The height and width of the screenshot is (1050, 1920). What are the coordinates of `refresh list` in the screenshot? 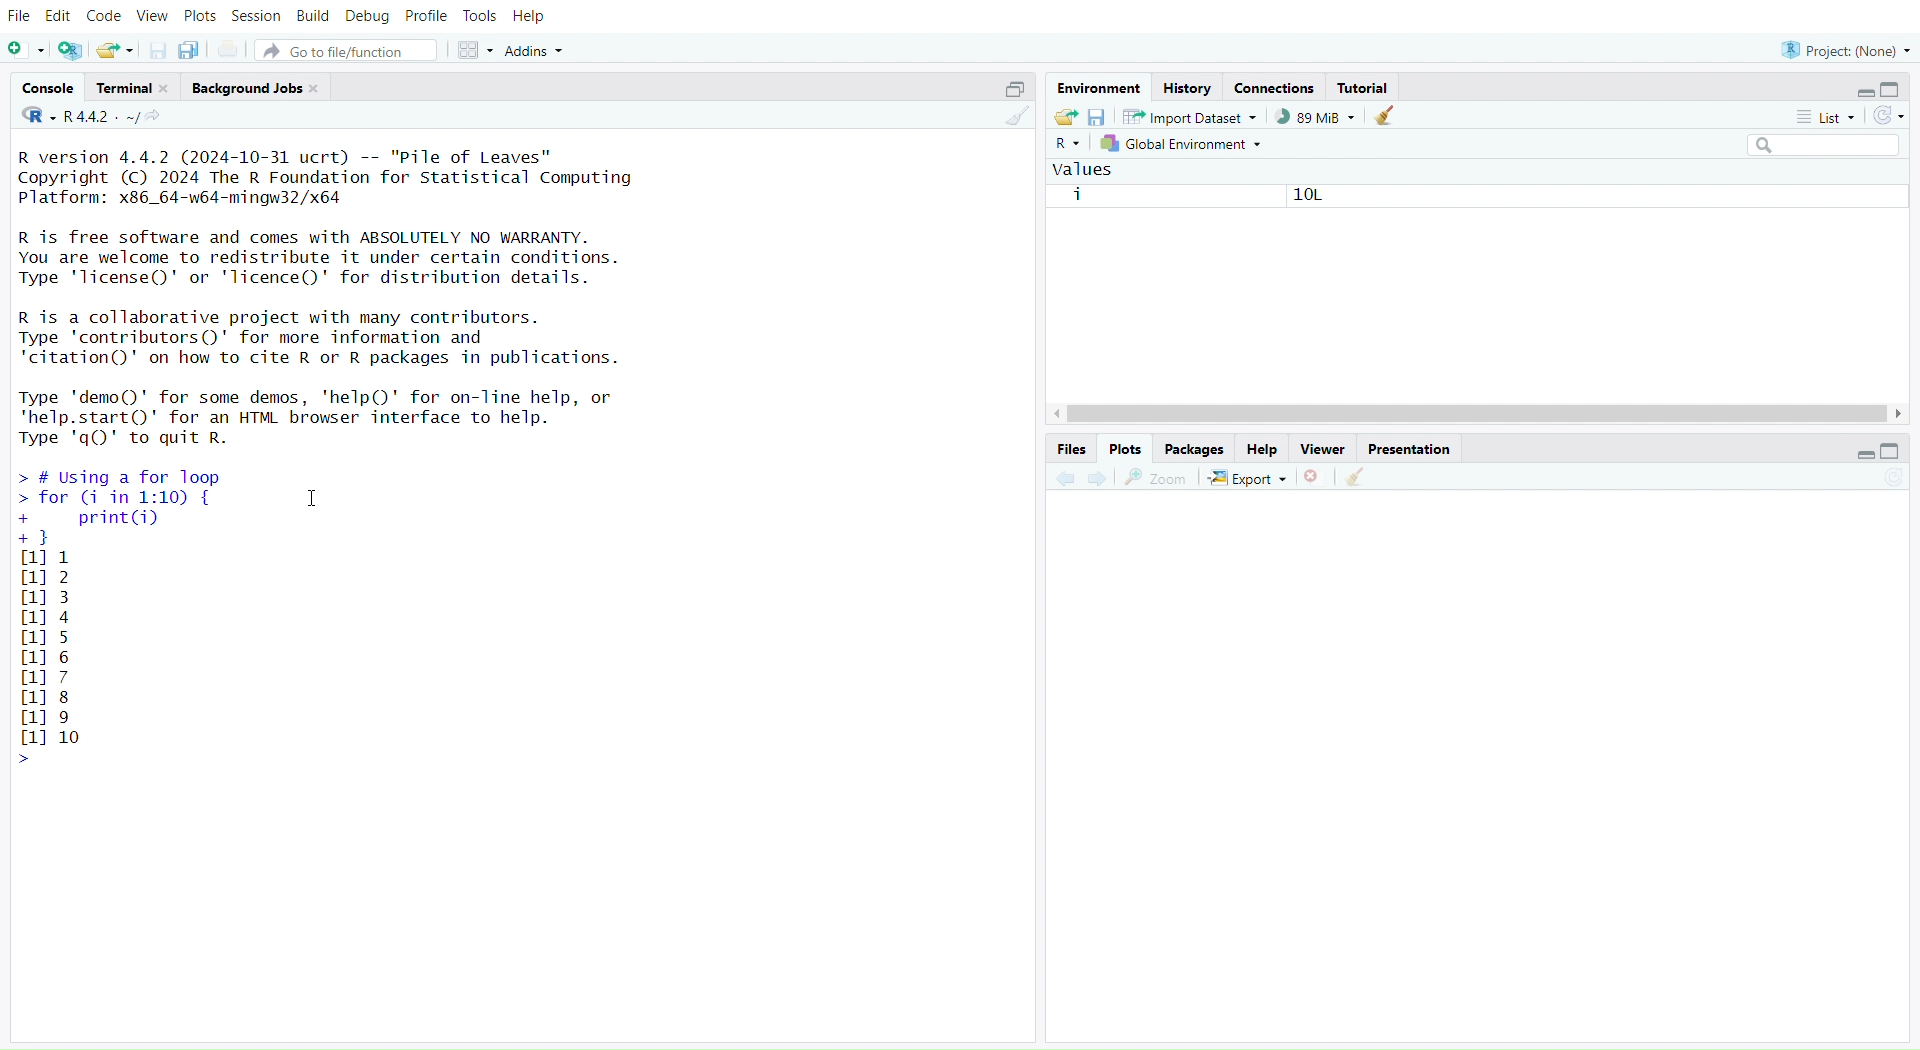 It's located at (1889, 116).